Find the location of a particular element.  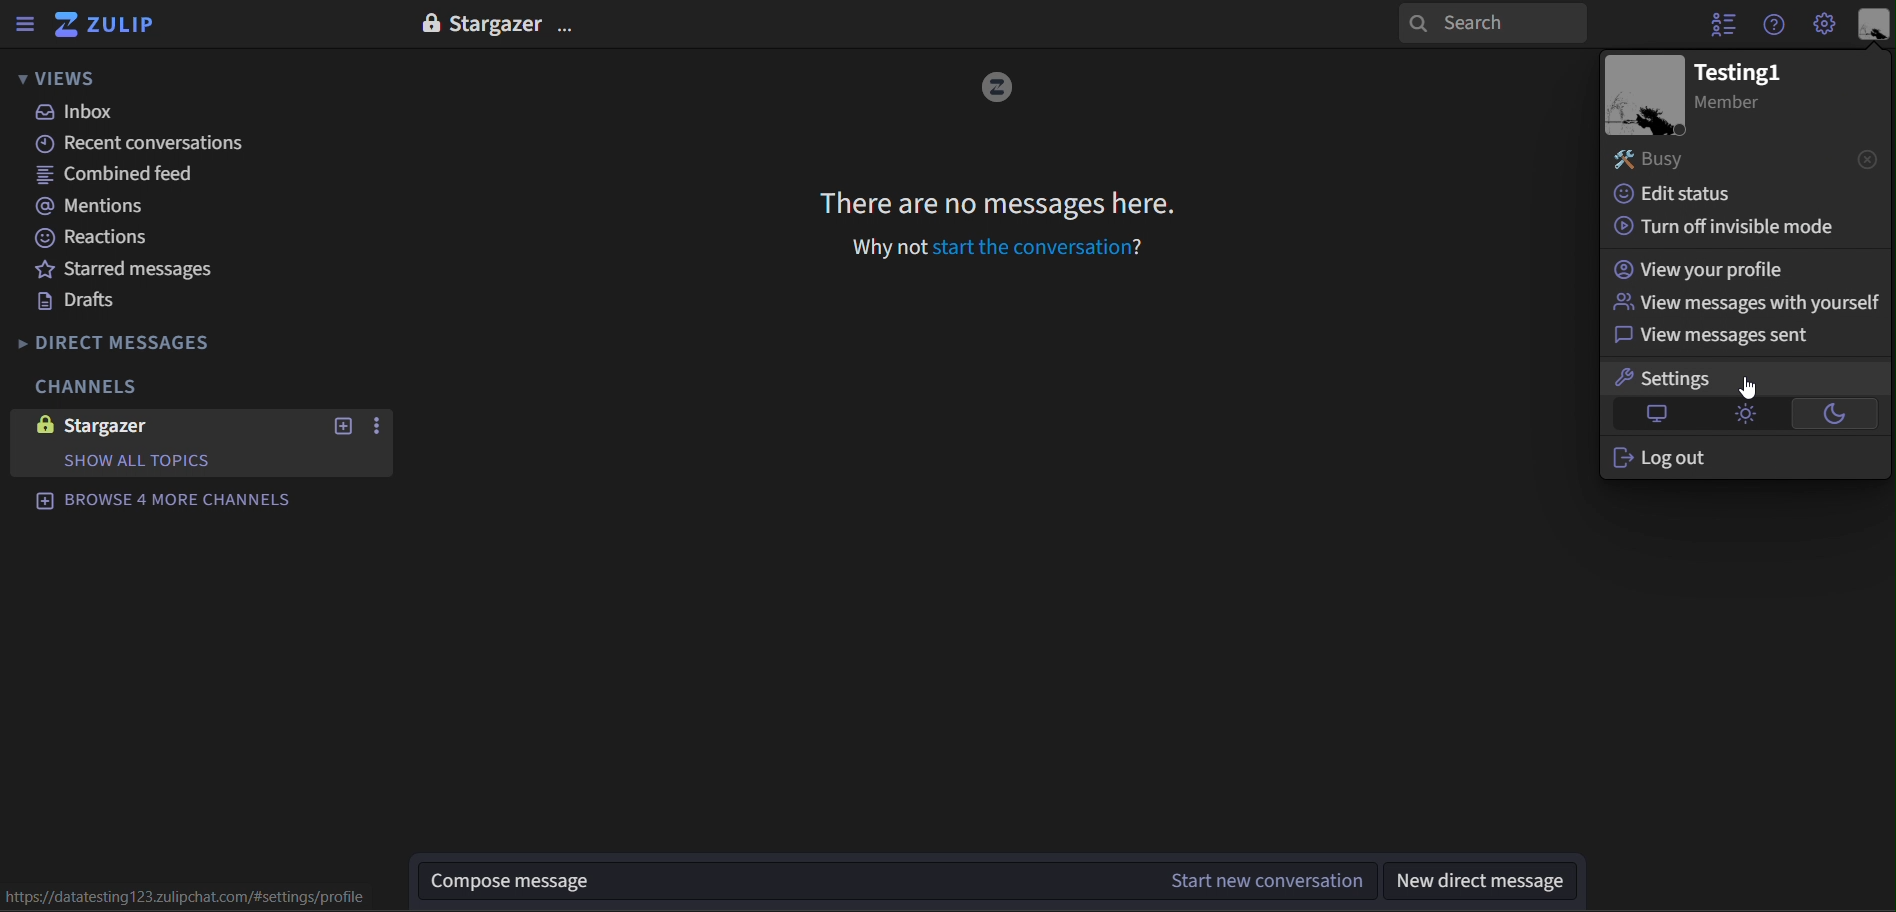

https://datatesting123.zulipchat.com/#settings/profile is located at coordinates (196, 896).